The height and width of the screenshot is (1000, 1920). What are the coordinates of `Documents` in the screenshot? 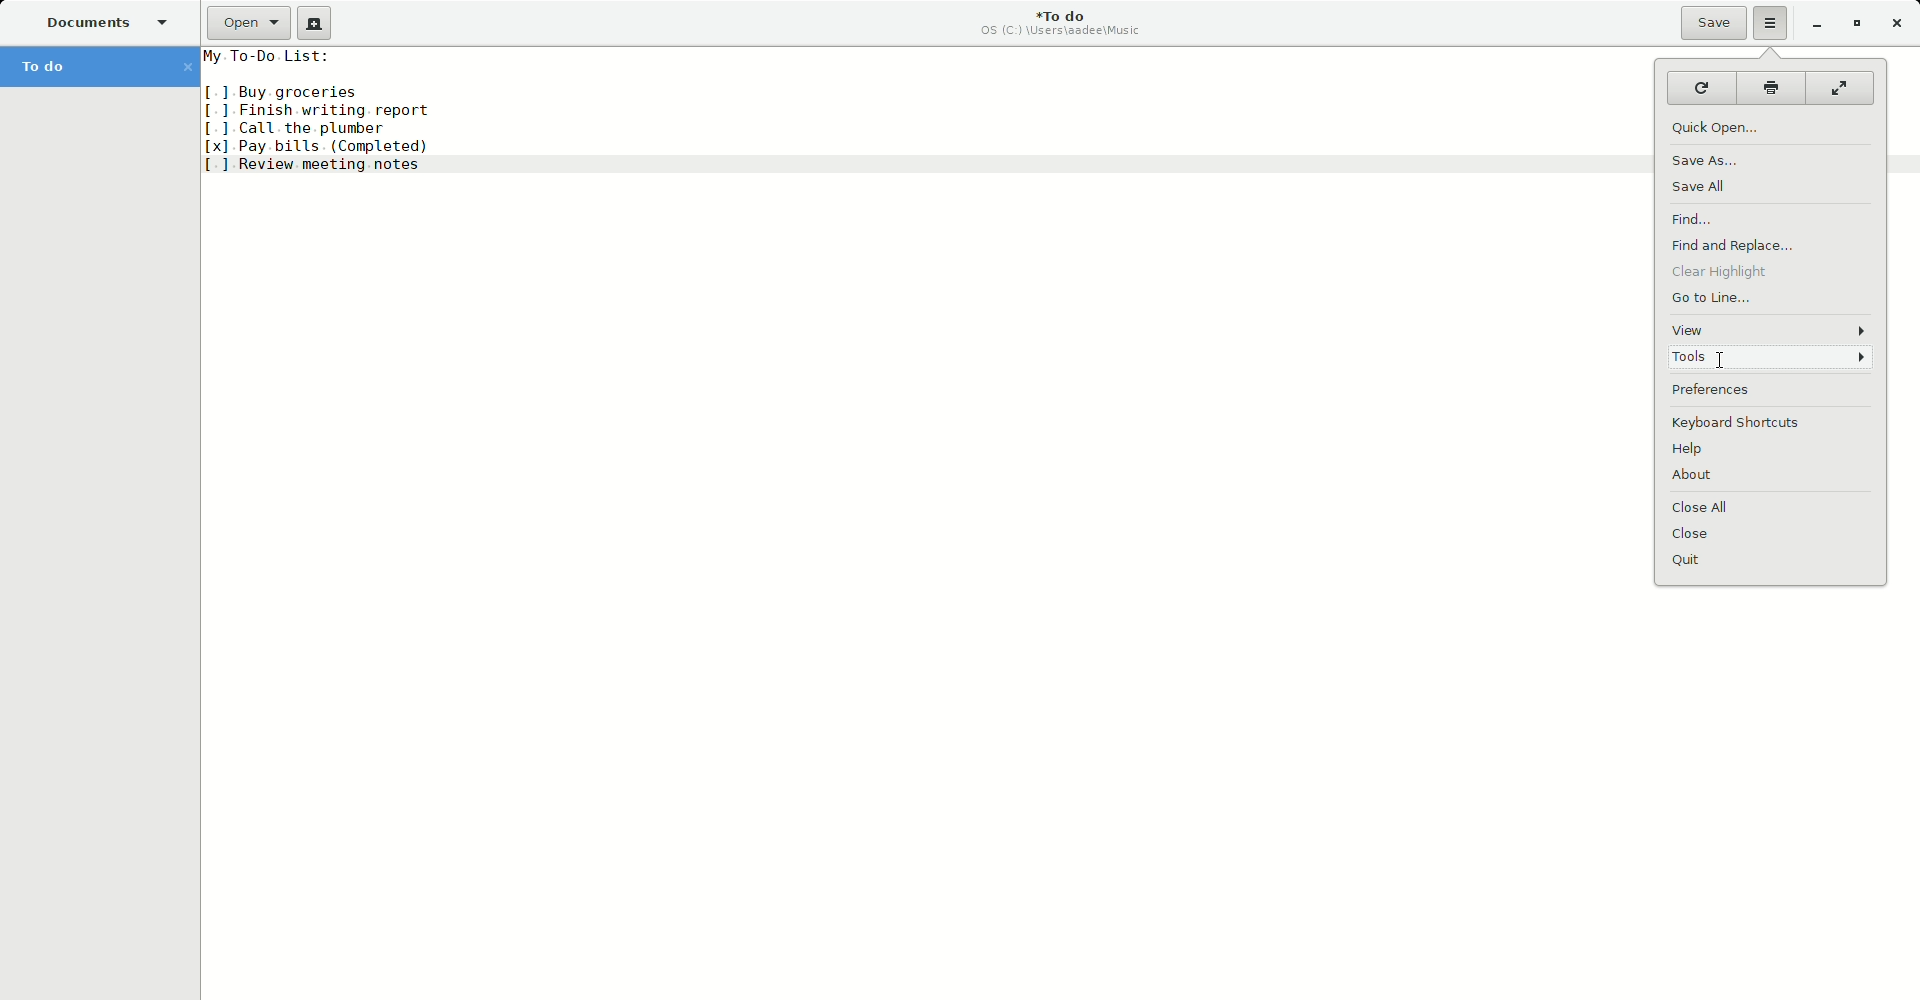 It's located at (107, 22).